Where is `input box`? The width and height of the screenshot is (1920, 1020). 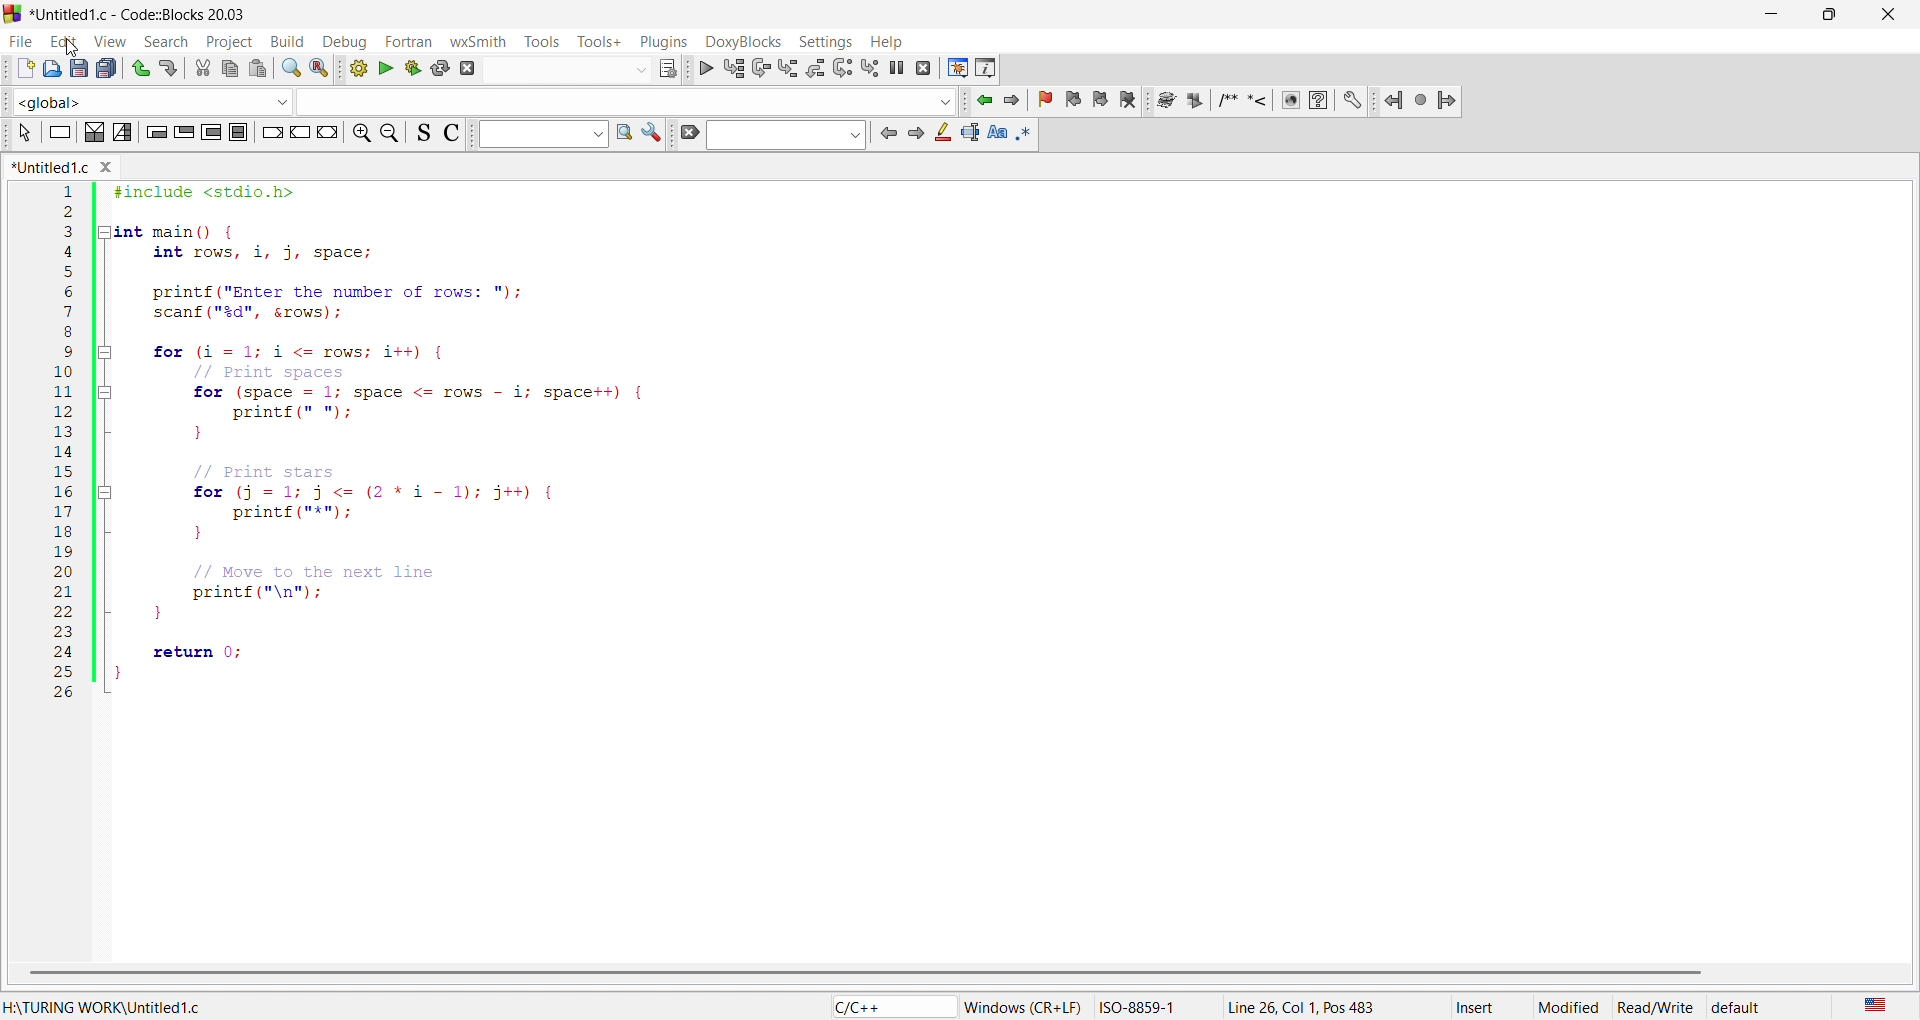 input box is located at coordinates (627, 99).